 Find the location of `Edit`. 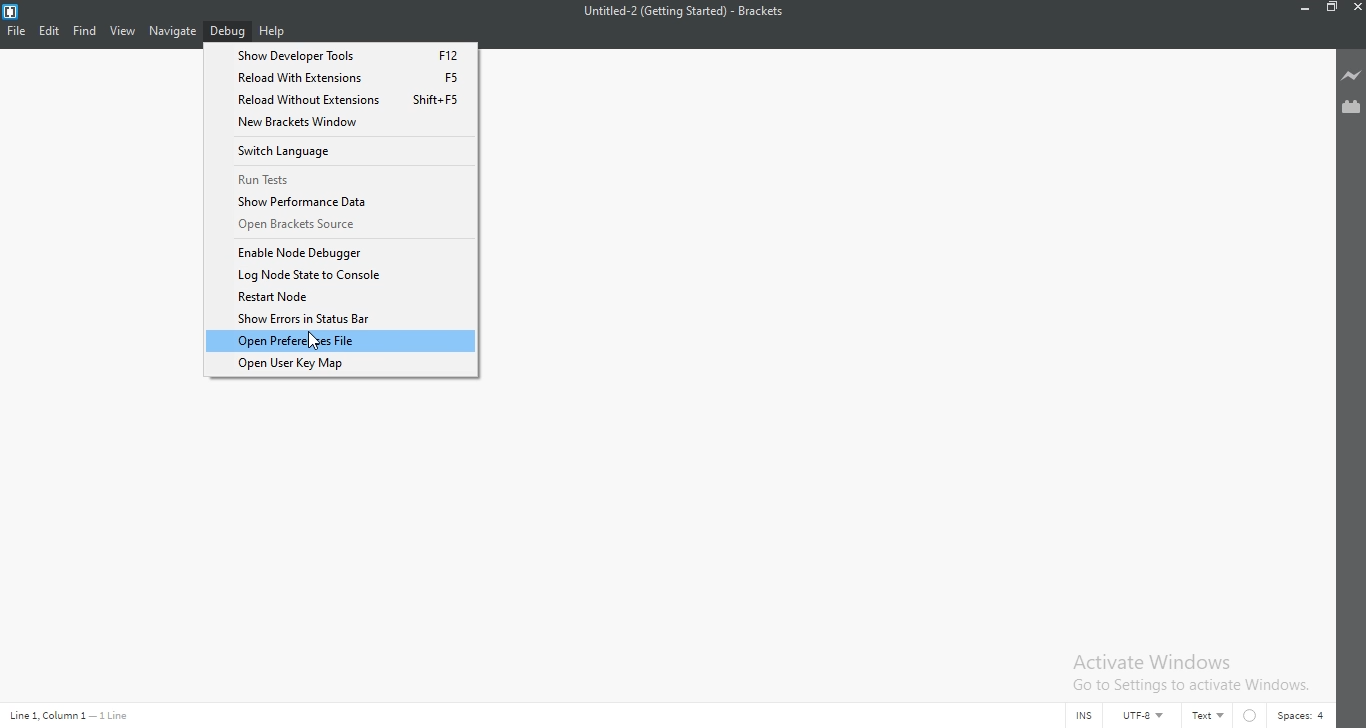

Edit is located at coordinates (49, 31).